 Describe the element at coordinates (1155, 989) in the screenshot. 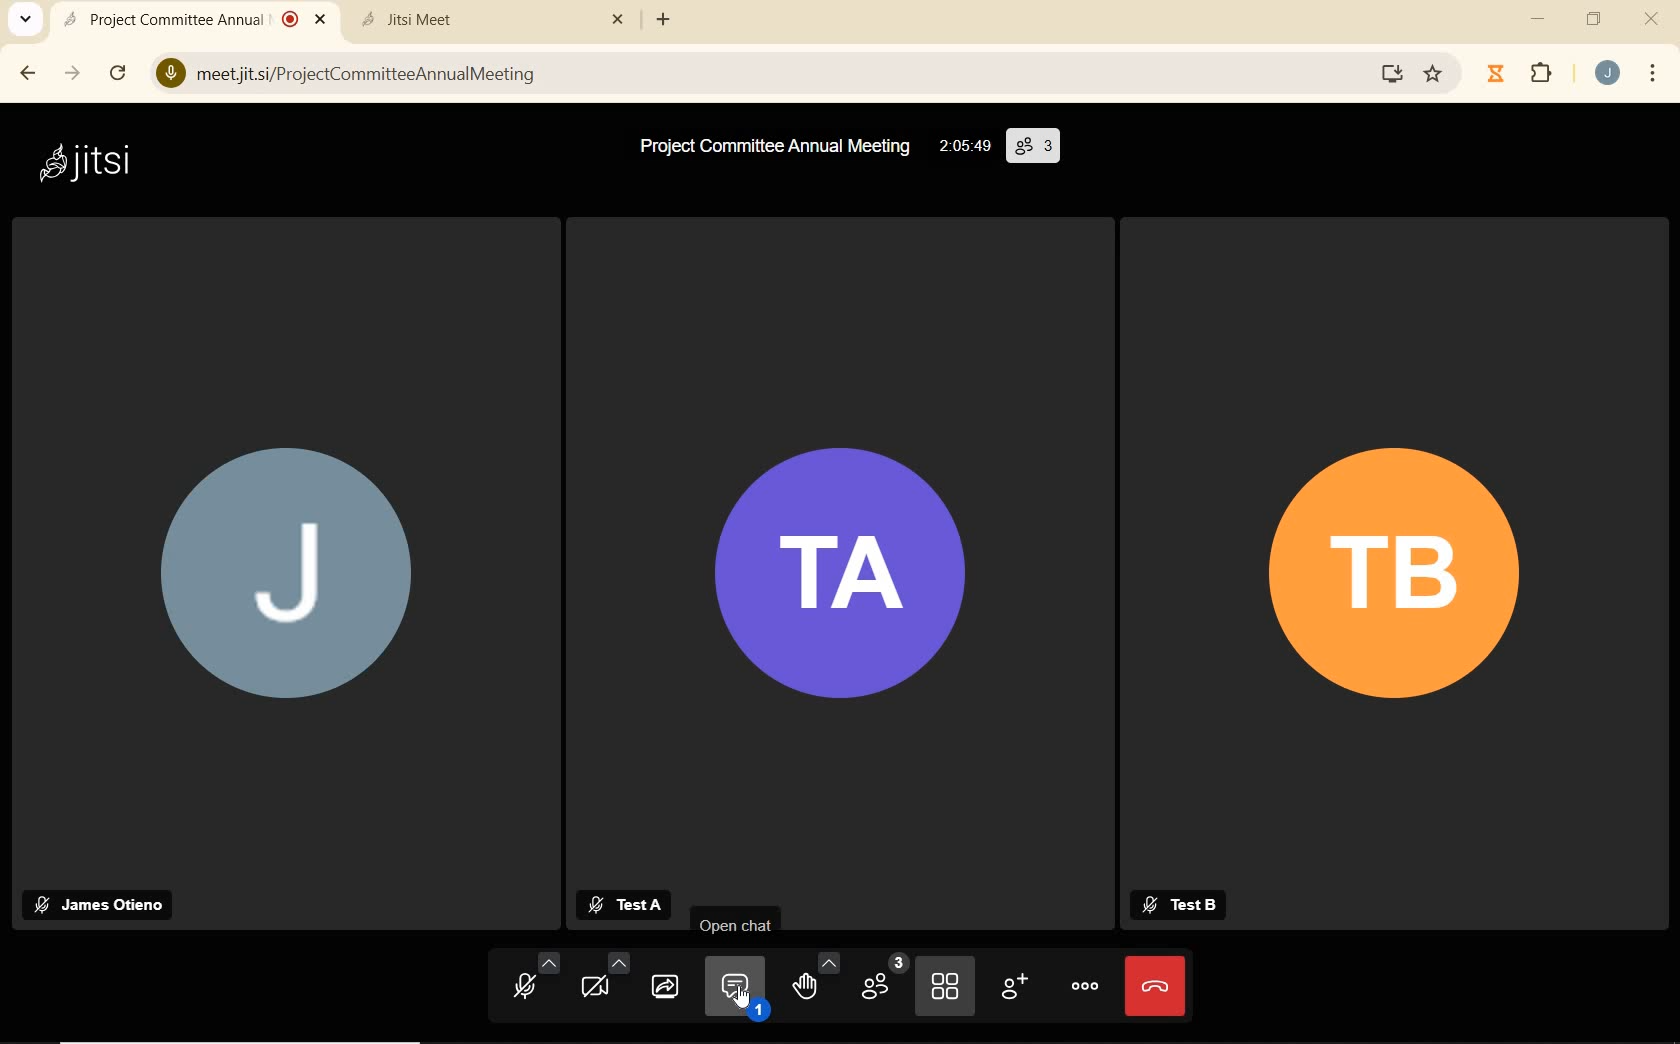

I see `leave meeting` at that location.